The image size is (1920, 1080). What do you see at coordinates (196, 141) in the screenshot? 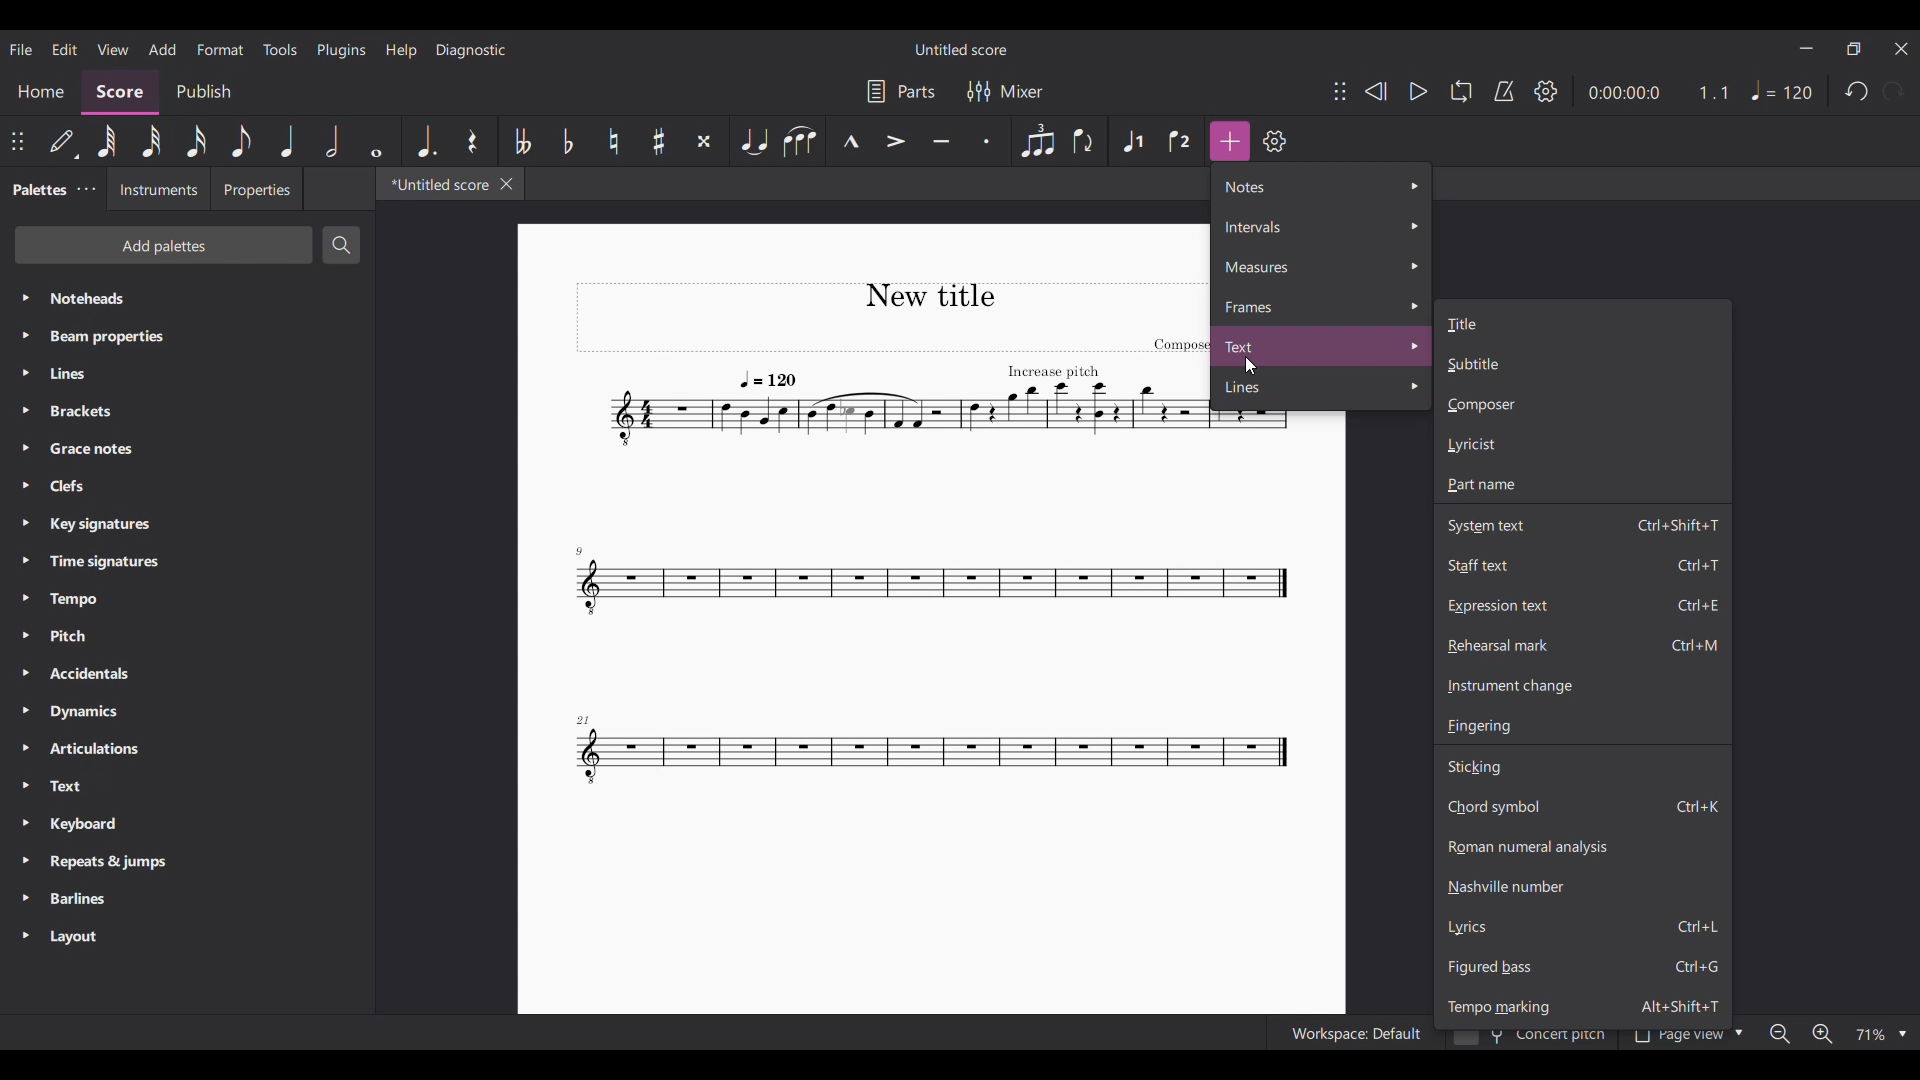
I see `16th note` at bounding box center [196, 141].